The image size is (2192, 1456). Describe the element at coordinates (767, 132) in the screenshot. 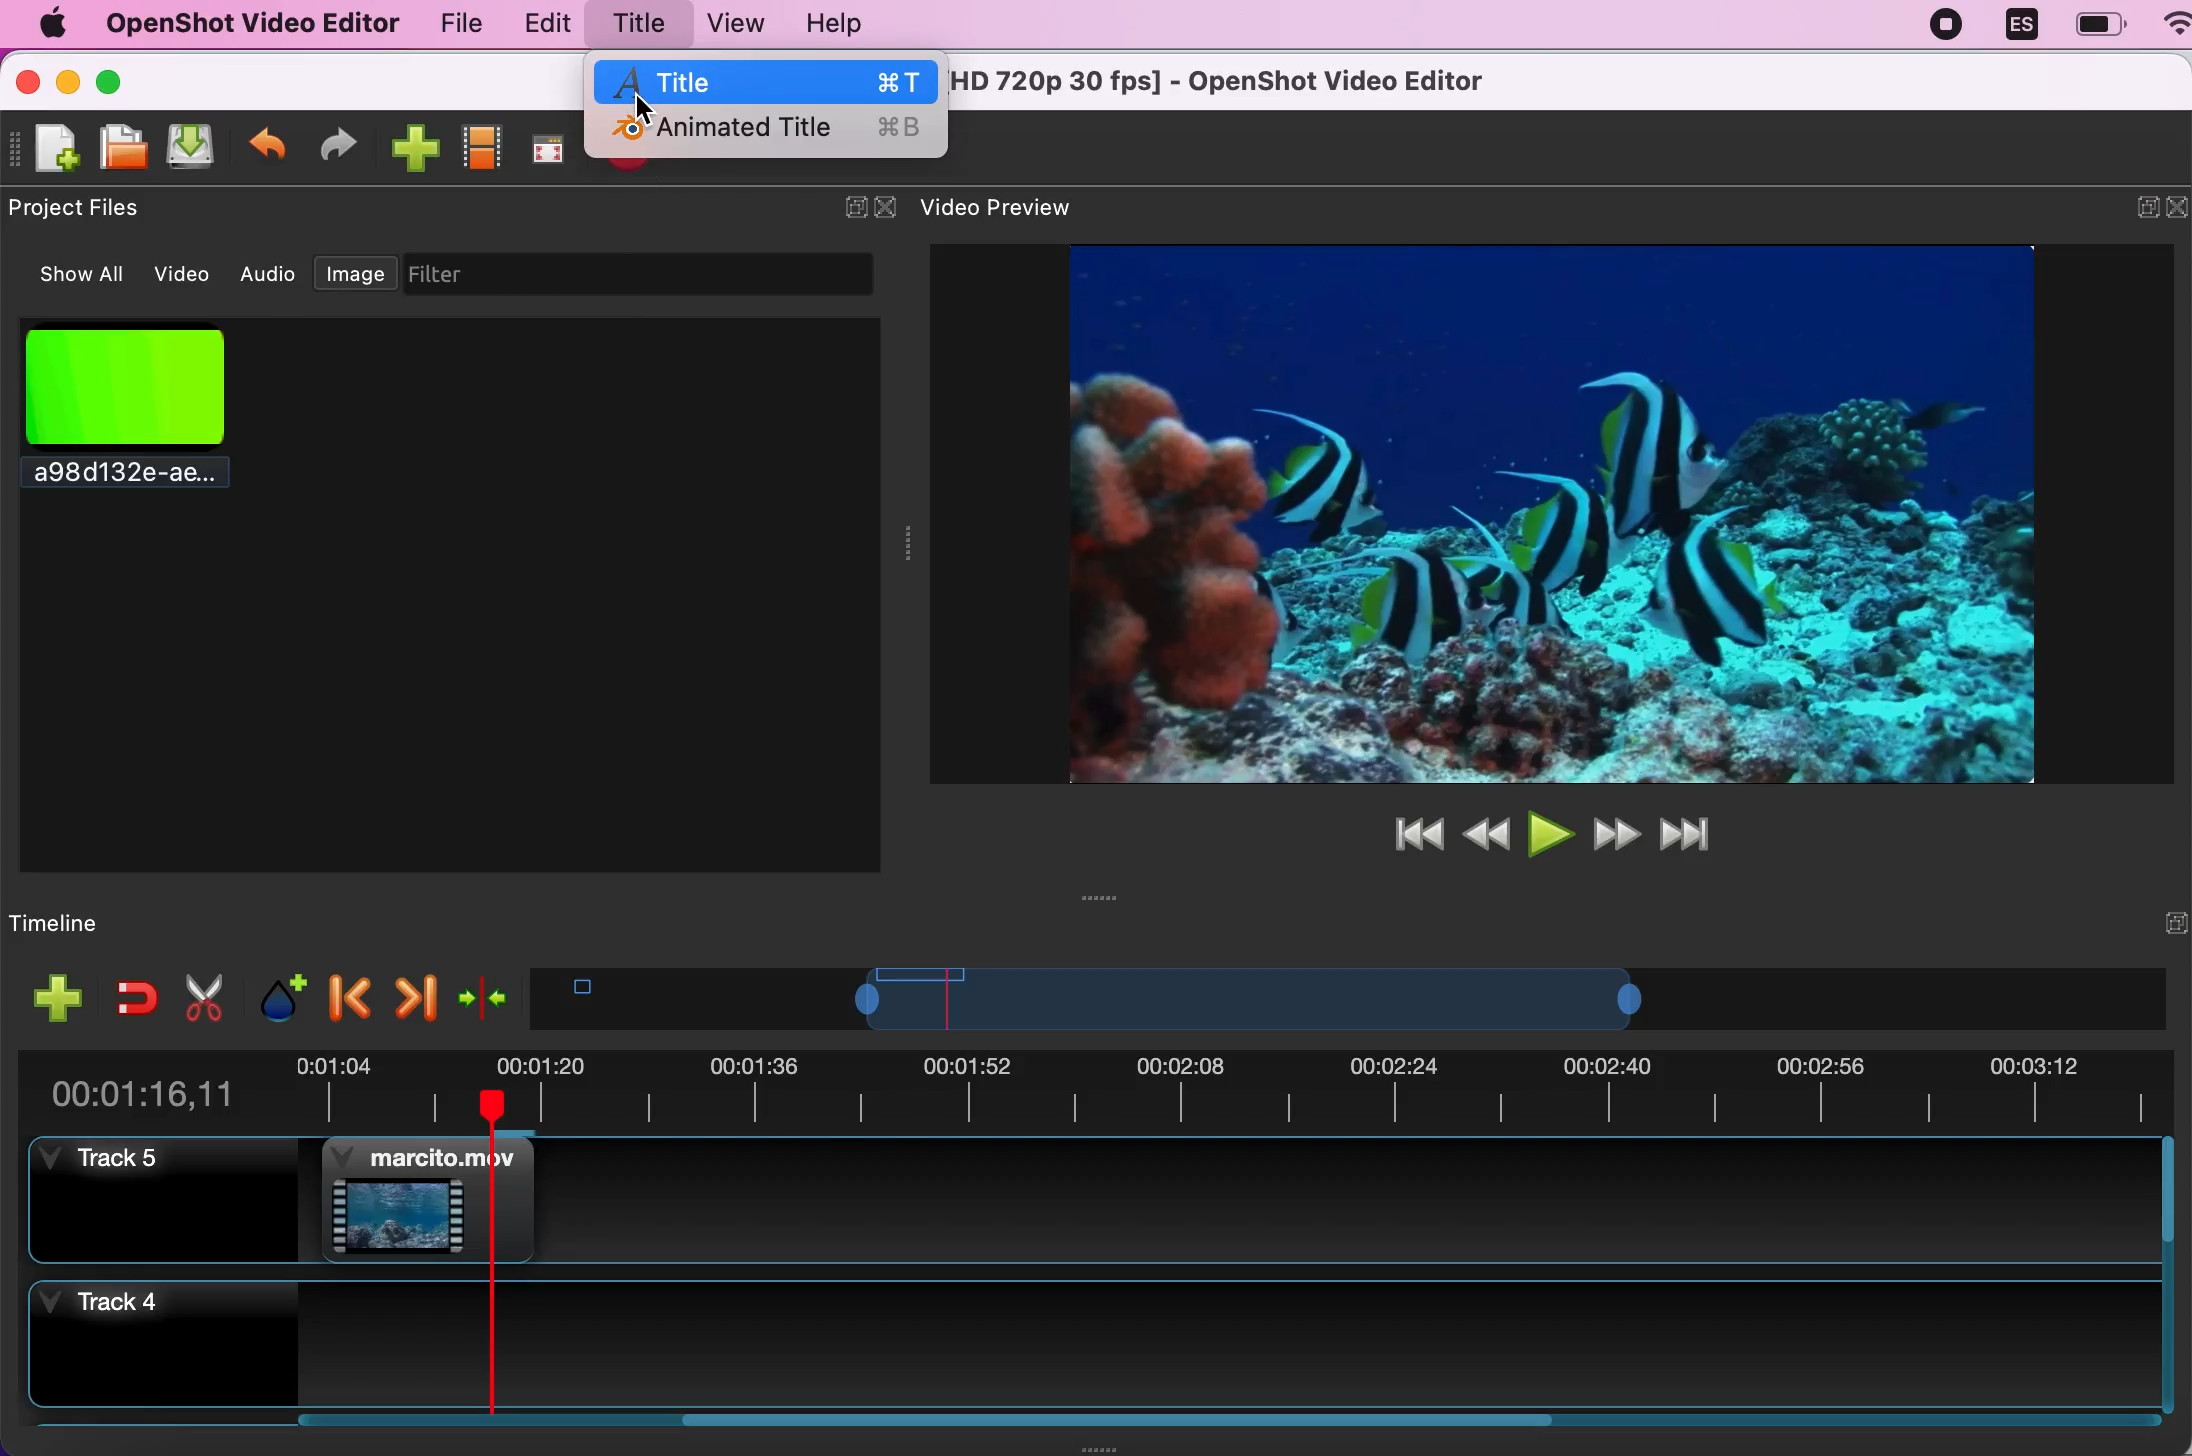

I see `animated title` at that location.